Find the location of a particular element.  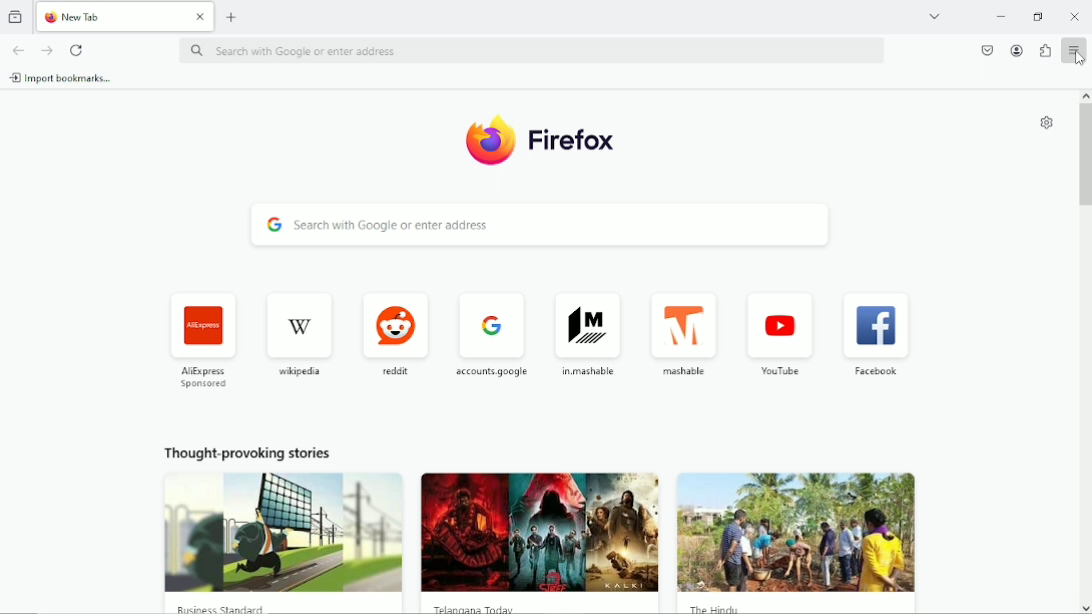

minimize is located at coordinates (999, 16).